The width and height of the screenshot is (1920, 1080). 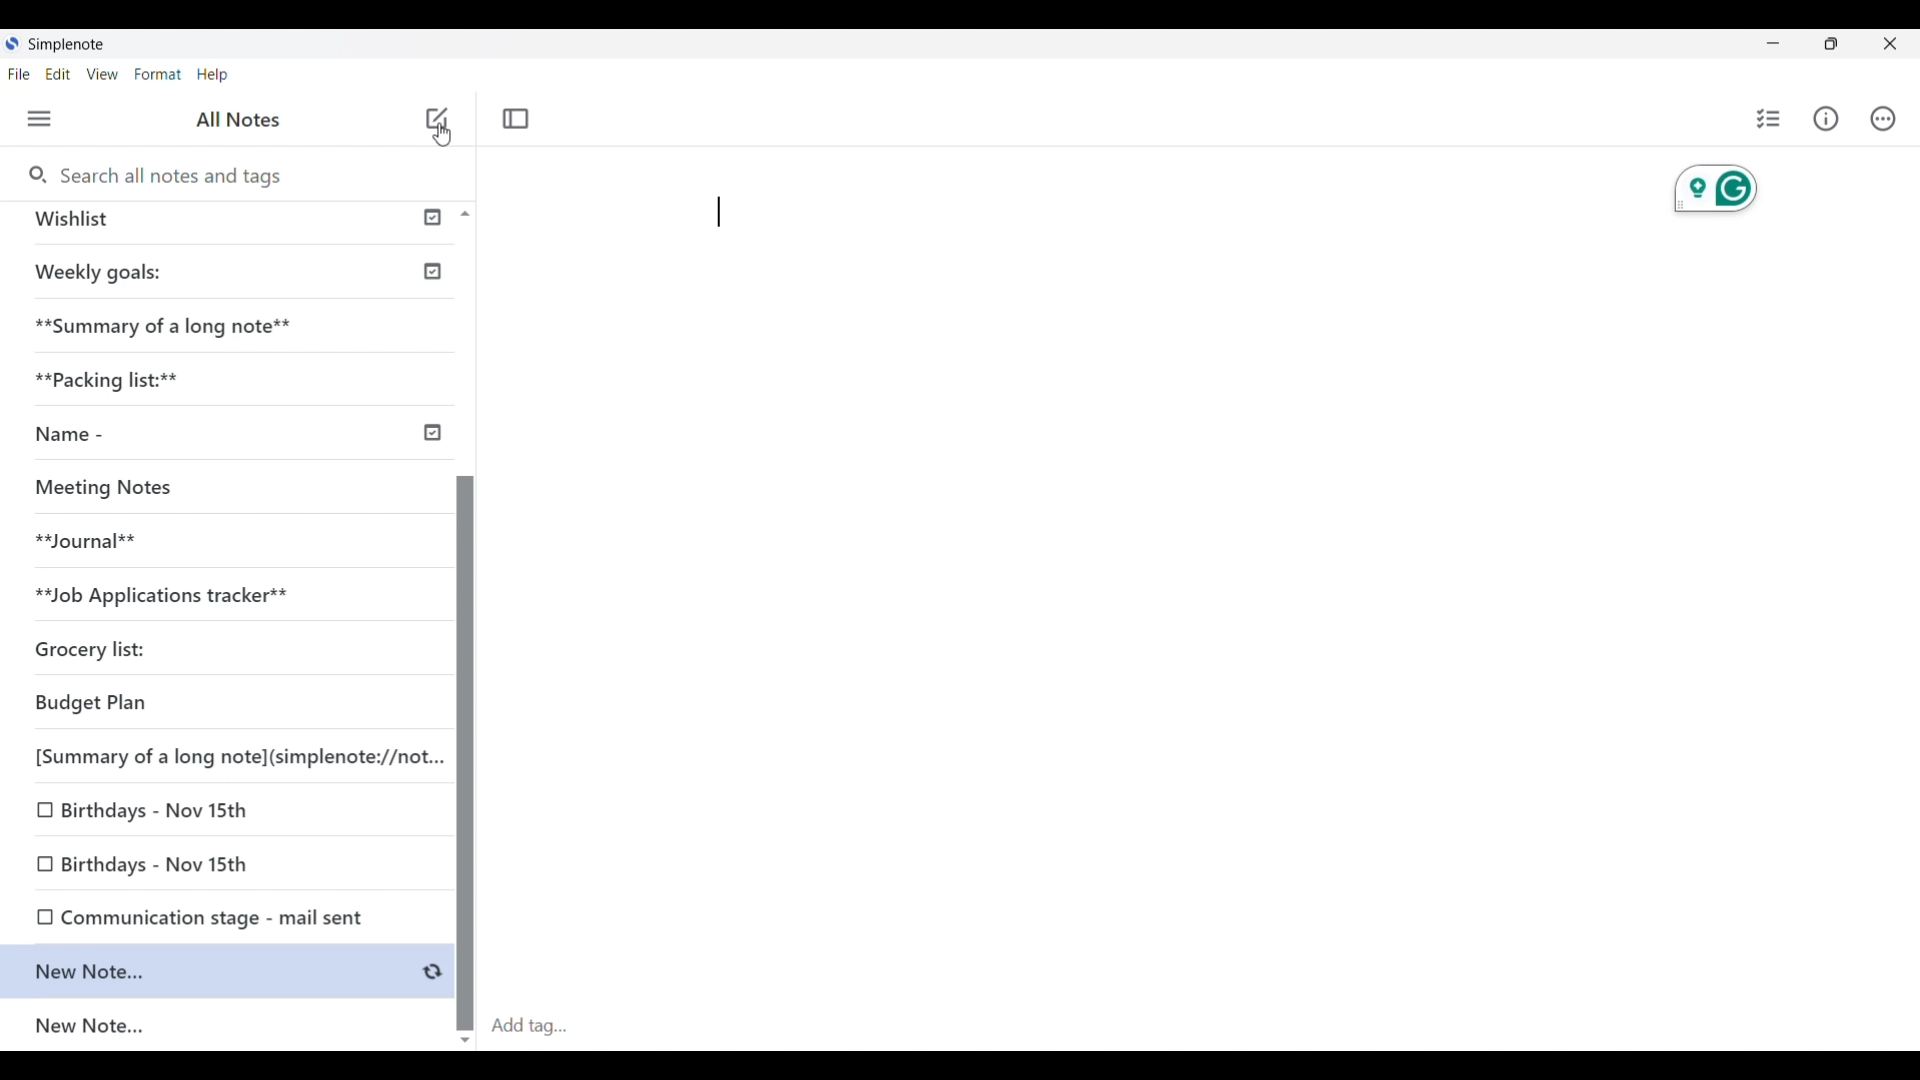 What do you see at coordinates (208, 971) in the screenshot?
I see `New note added and highlighted` at bounding box center [208, 971].